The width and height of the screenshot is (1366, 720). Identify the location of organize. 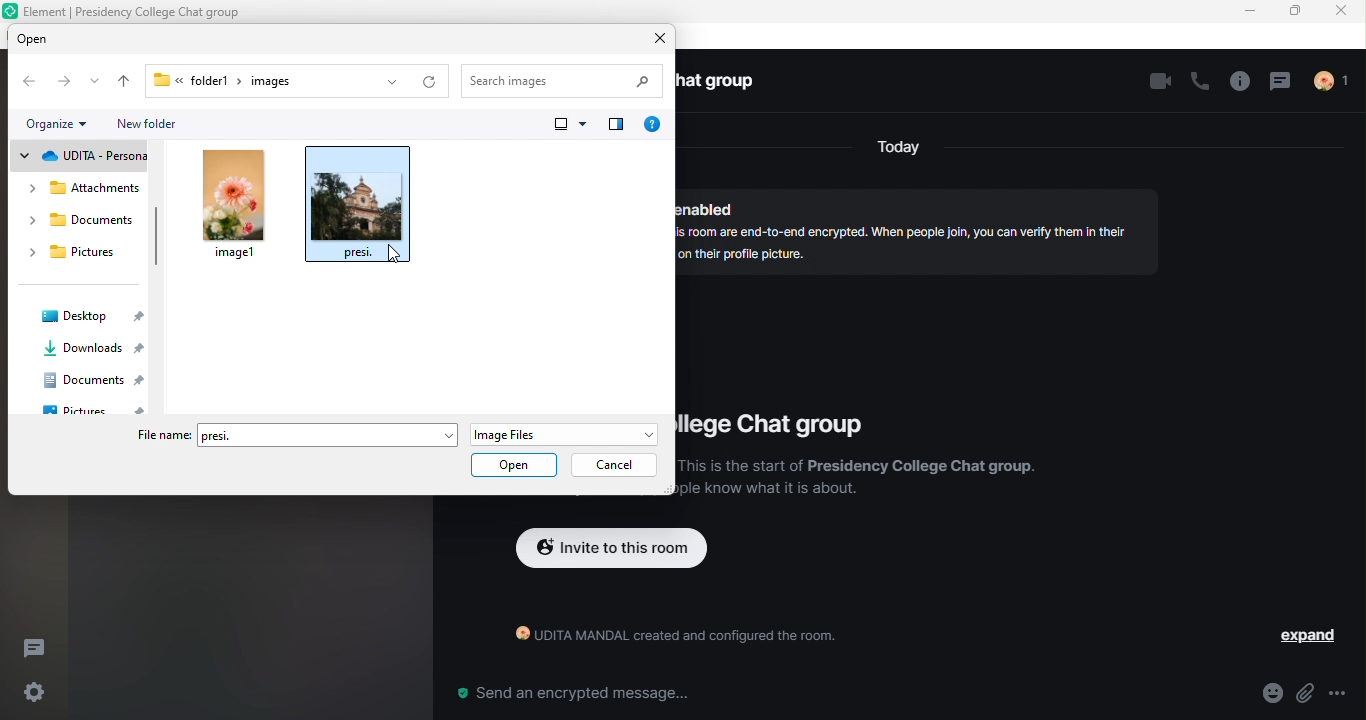
(61, 124).